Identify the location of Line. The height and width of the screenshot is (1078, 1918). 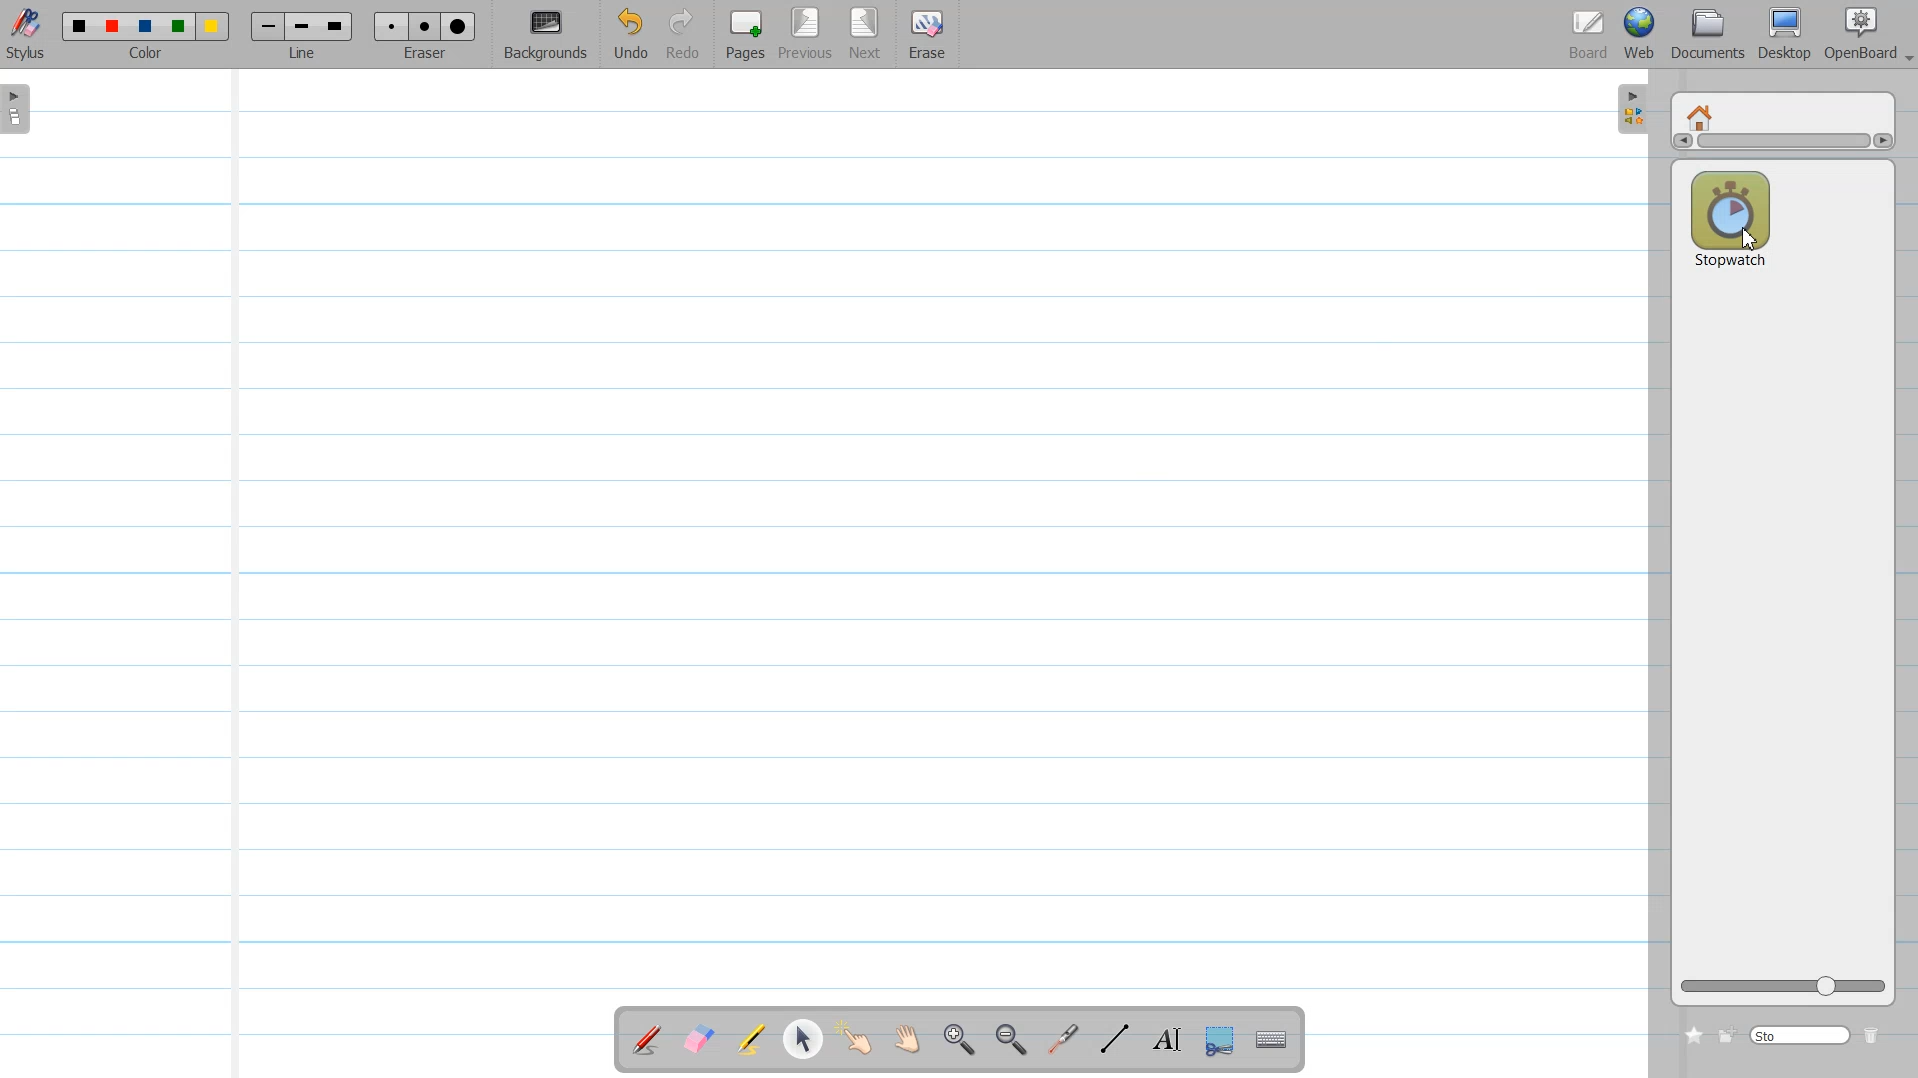
(302, 35).